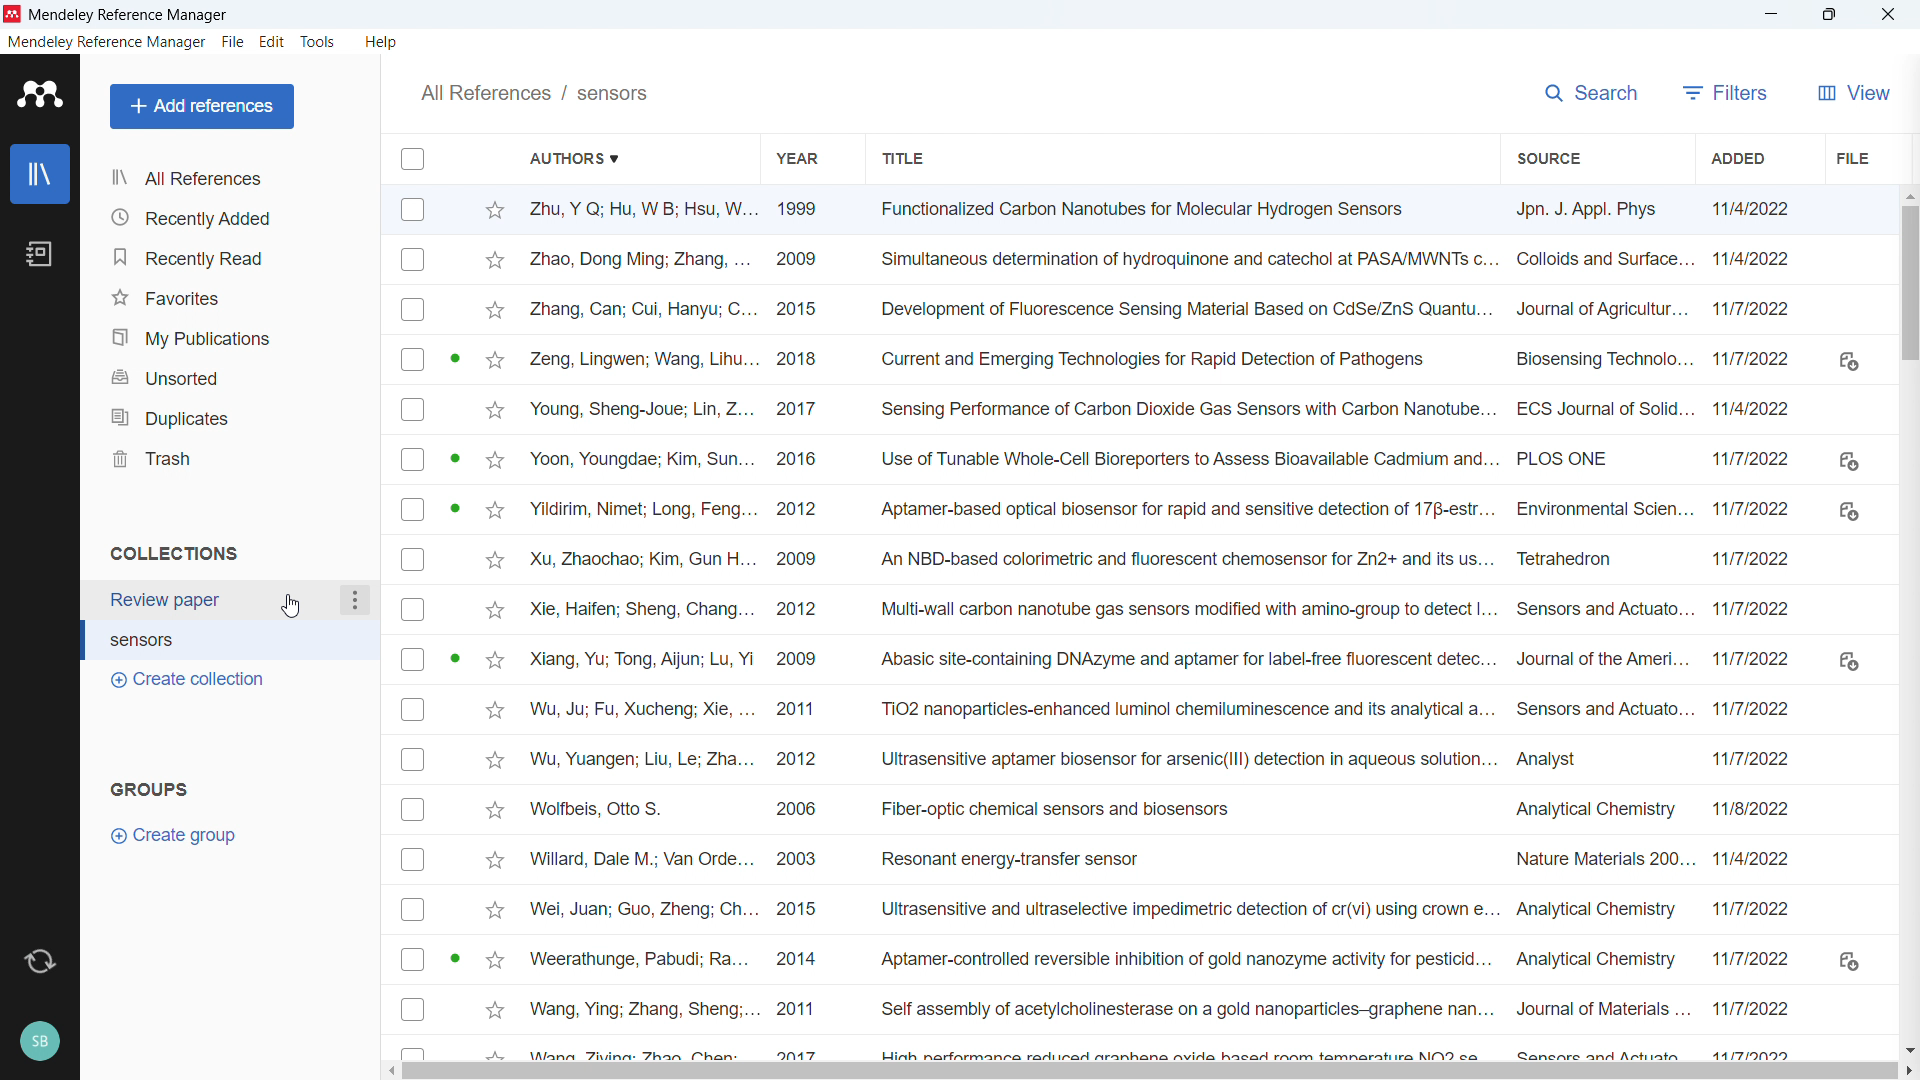 Image resolution: width=1920 pixels, height=1080 pixels. Describe the element at coordinates (320, 42) in the screenshot. I see `tools ` at that location.